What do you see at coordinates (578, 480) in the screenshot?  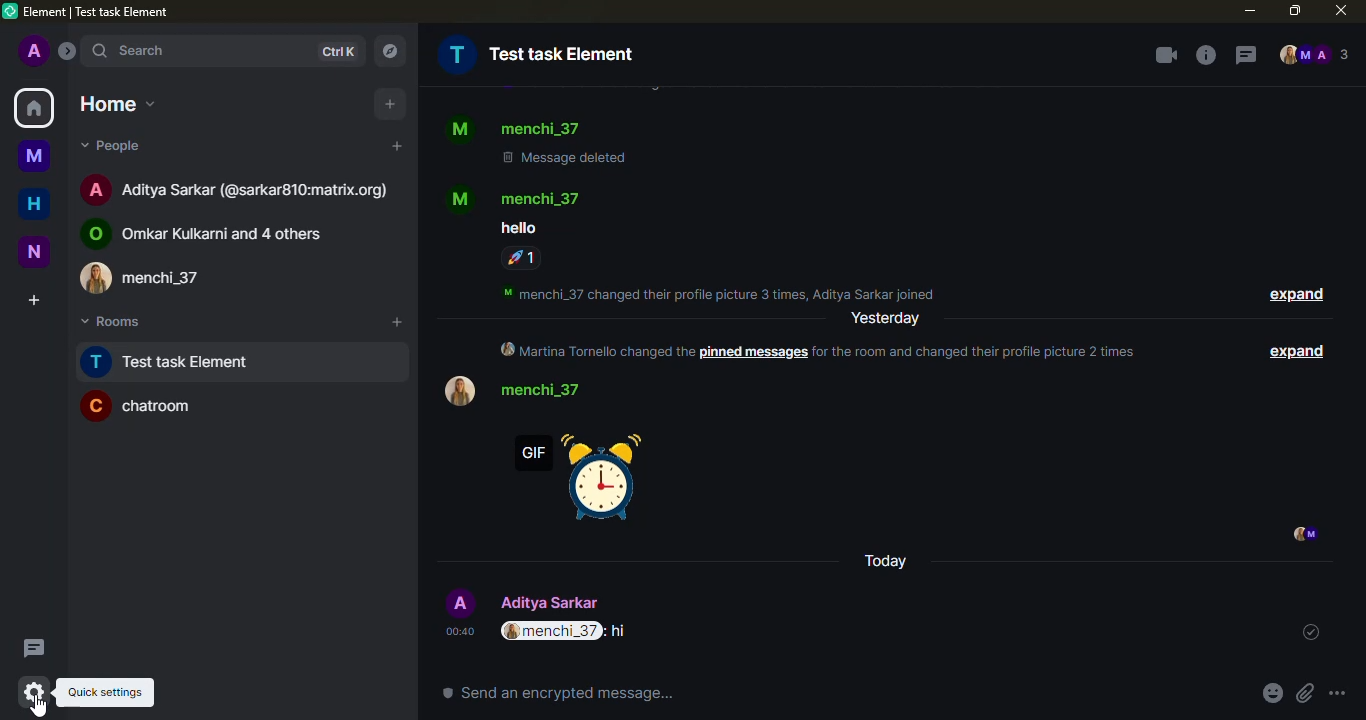 I see `gif` at bounding box center [578, 480].